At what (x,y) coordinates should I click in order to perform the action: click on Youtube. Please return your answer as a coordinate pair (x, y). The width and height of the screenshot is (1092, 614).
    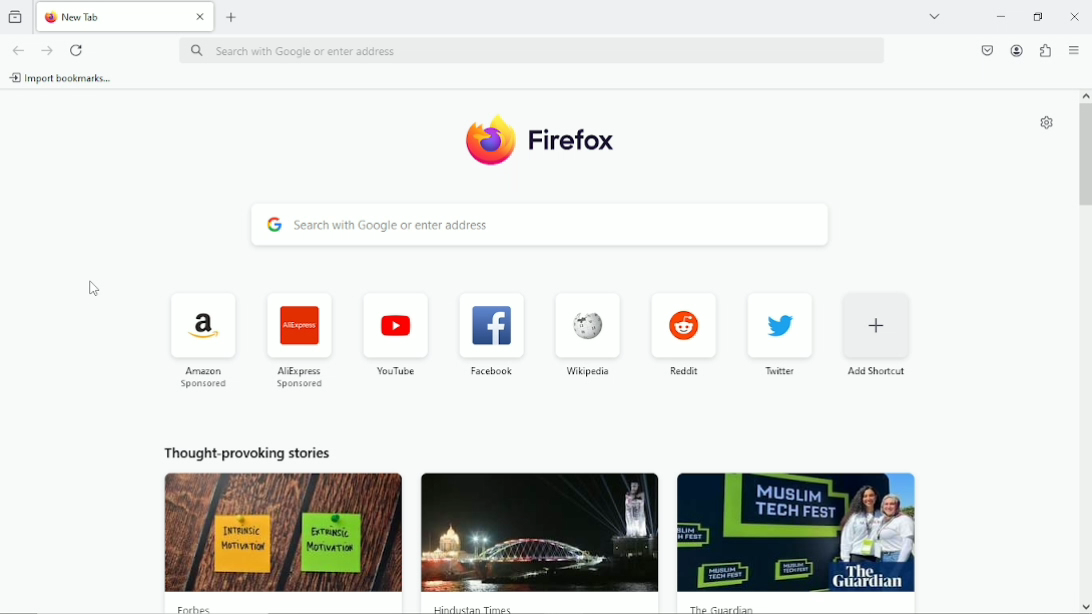
    Looking at the image, I should click on (393, 334).